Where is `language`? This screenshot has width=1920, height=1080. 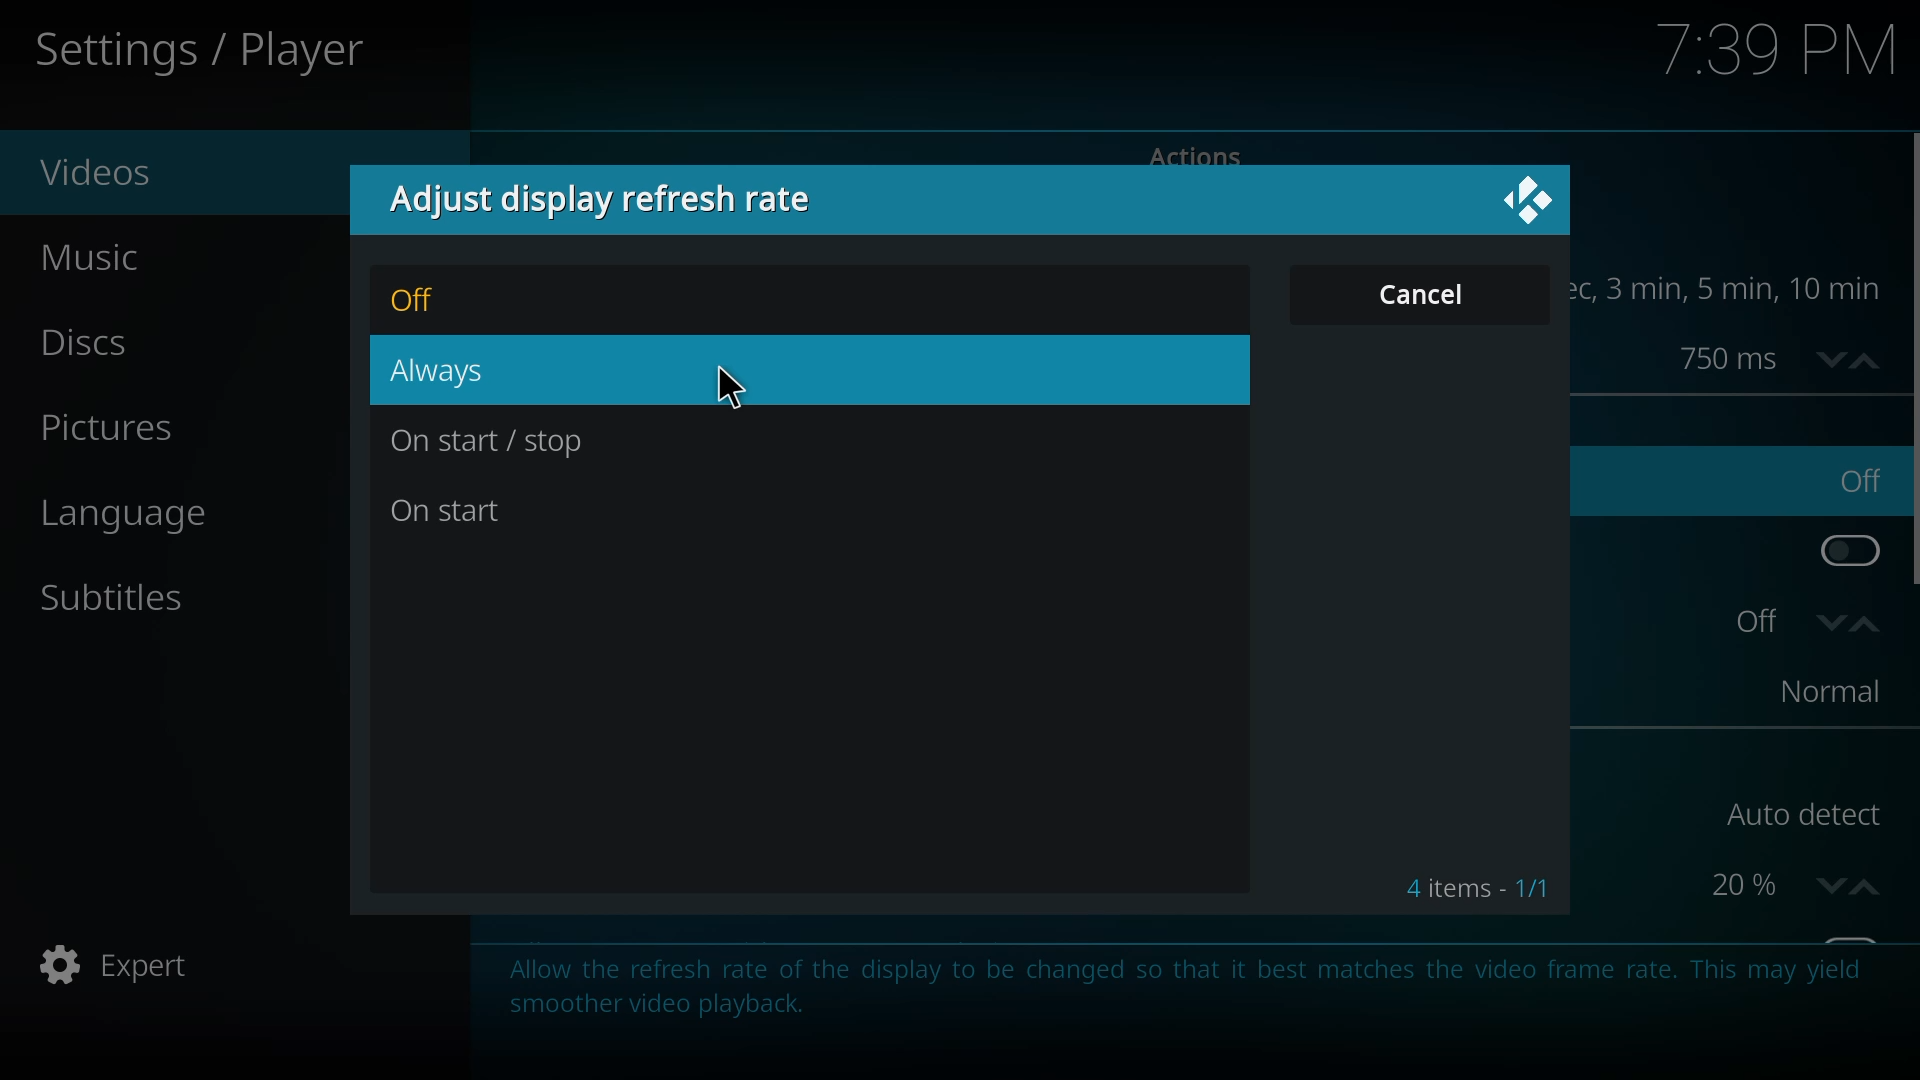
language is located at coordinates (147, 518).